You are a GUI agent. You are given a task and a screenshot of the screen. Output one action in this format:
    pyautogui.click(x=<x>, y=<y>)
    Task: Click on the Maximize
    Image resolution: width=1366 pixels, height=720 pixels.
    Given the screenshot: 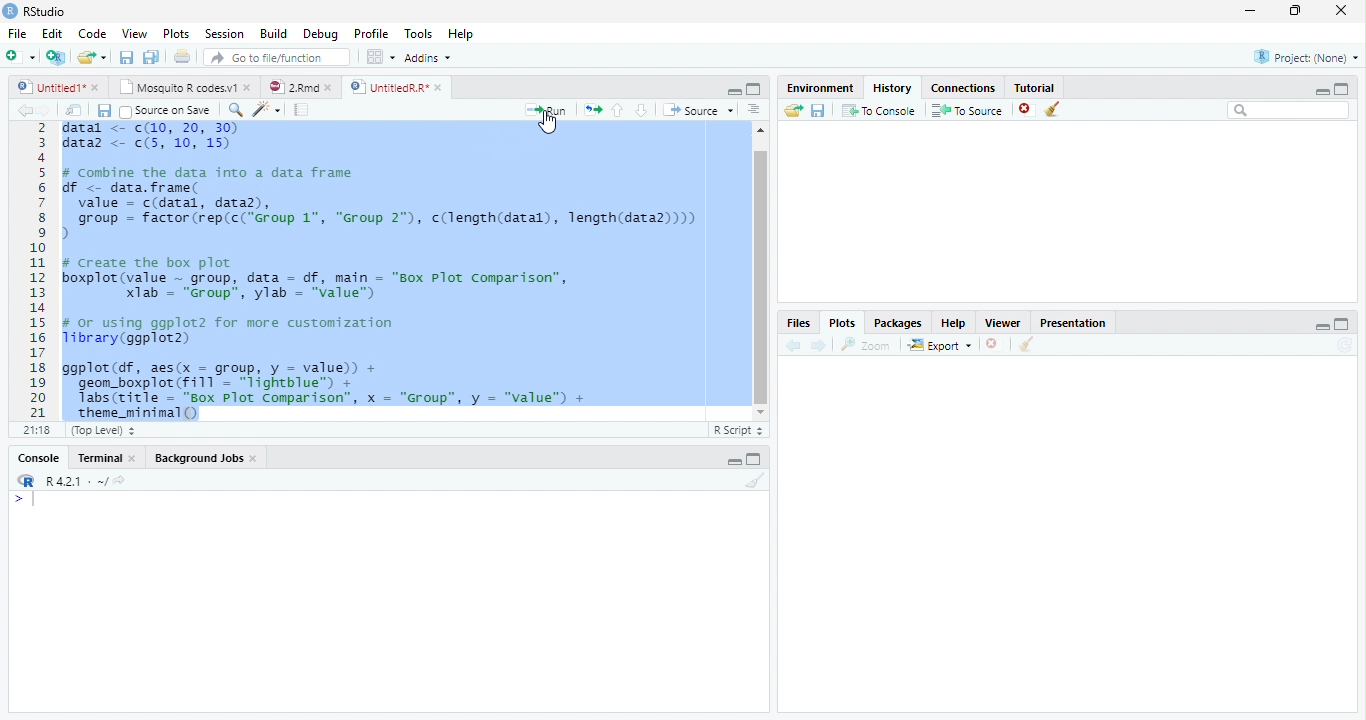 What is the action you would take?
    pyautogui.click(x=1342, y=89)
    